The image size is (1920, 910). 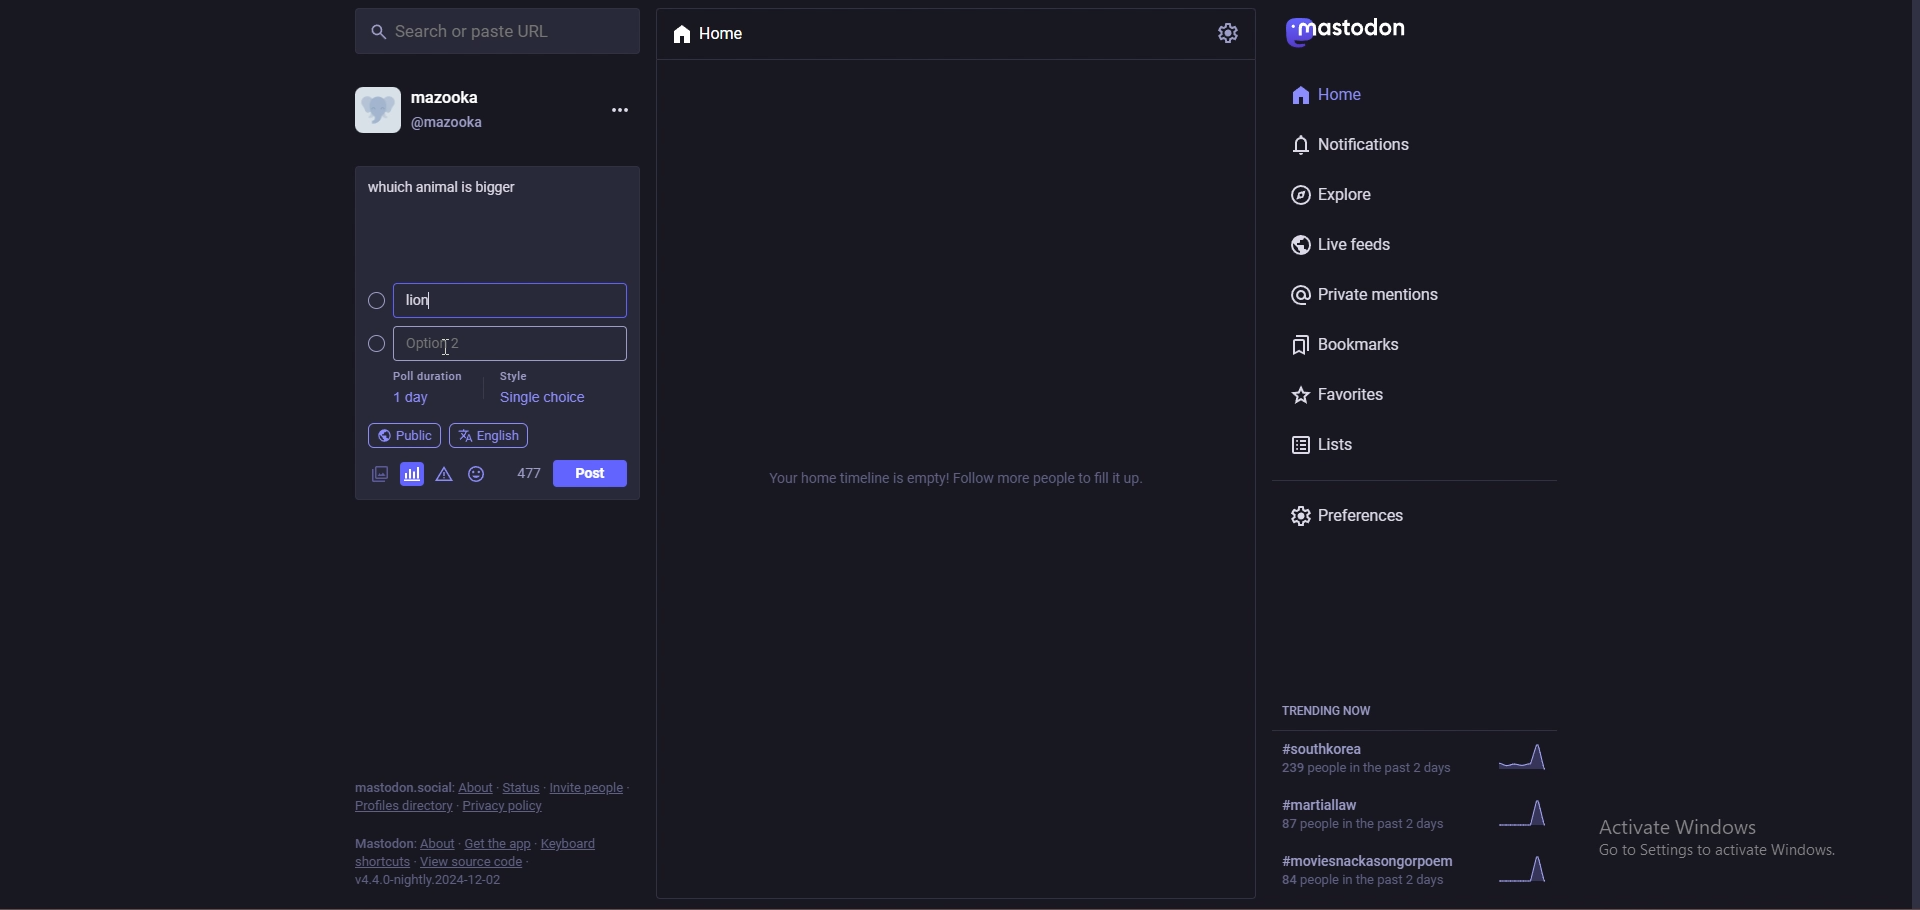 I want to click on image, so click(x=377, y=475).